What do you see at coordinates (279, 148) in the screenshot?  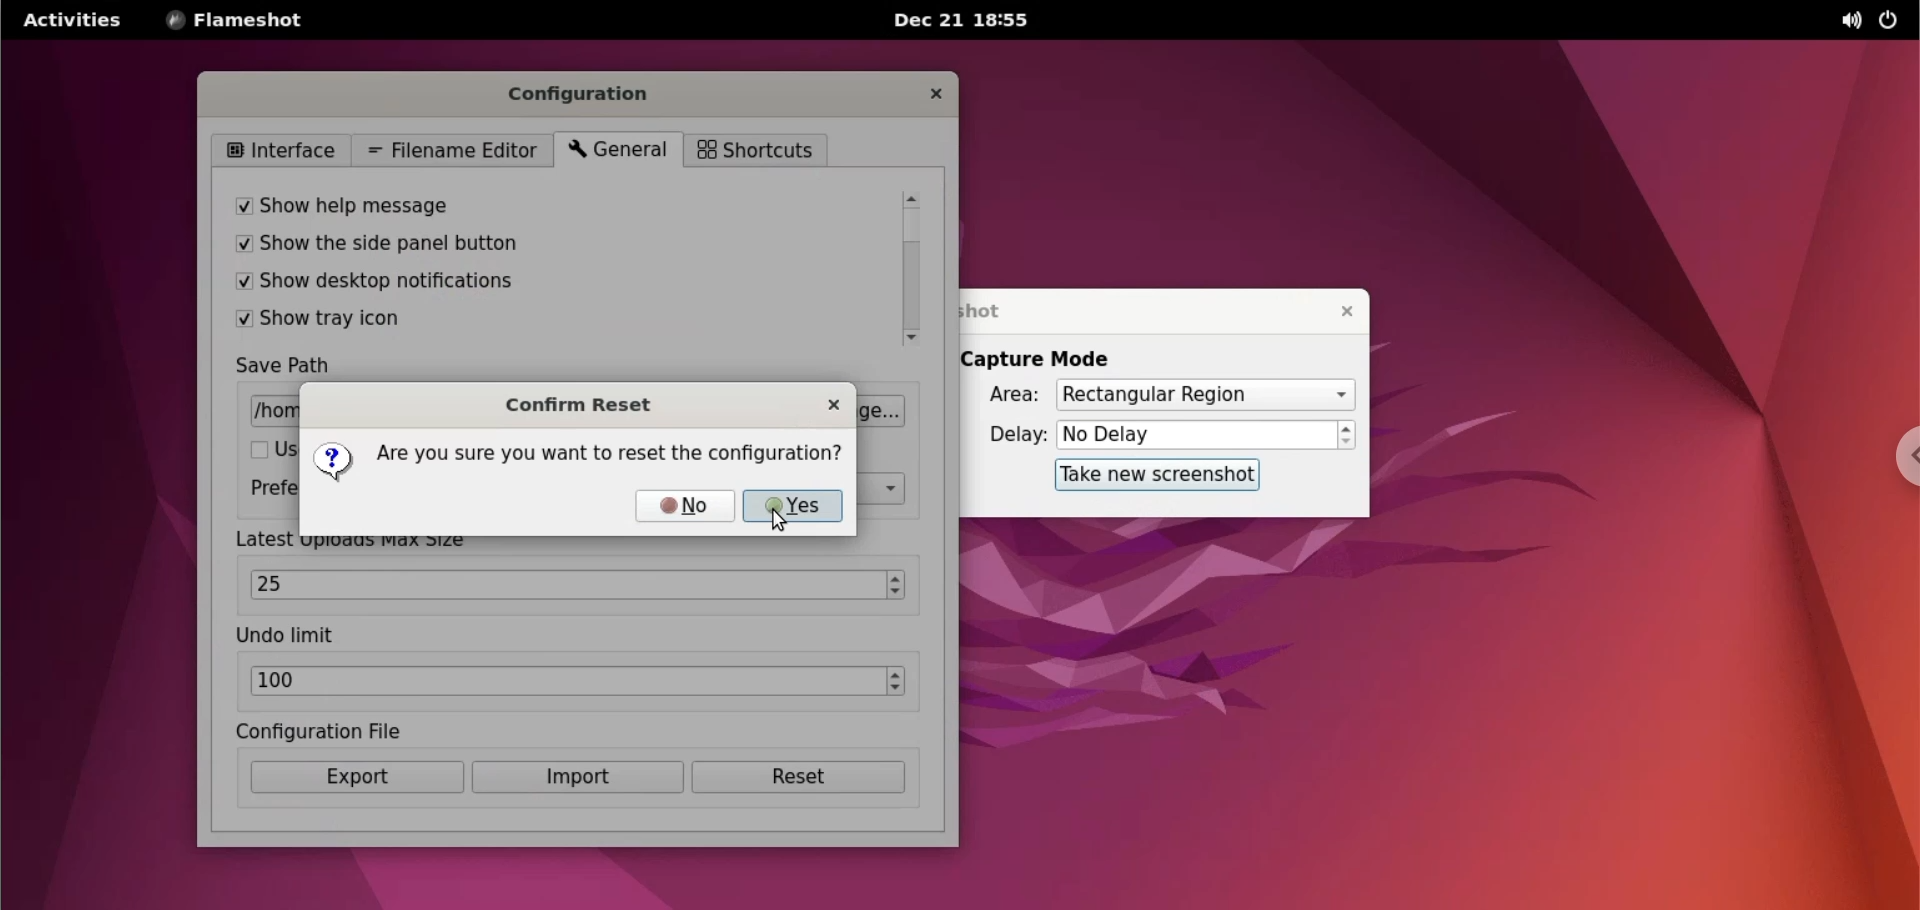 I see `interface ` at bounding box center [279, 148].